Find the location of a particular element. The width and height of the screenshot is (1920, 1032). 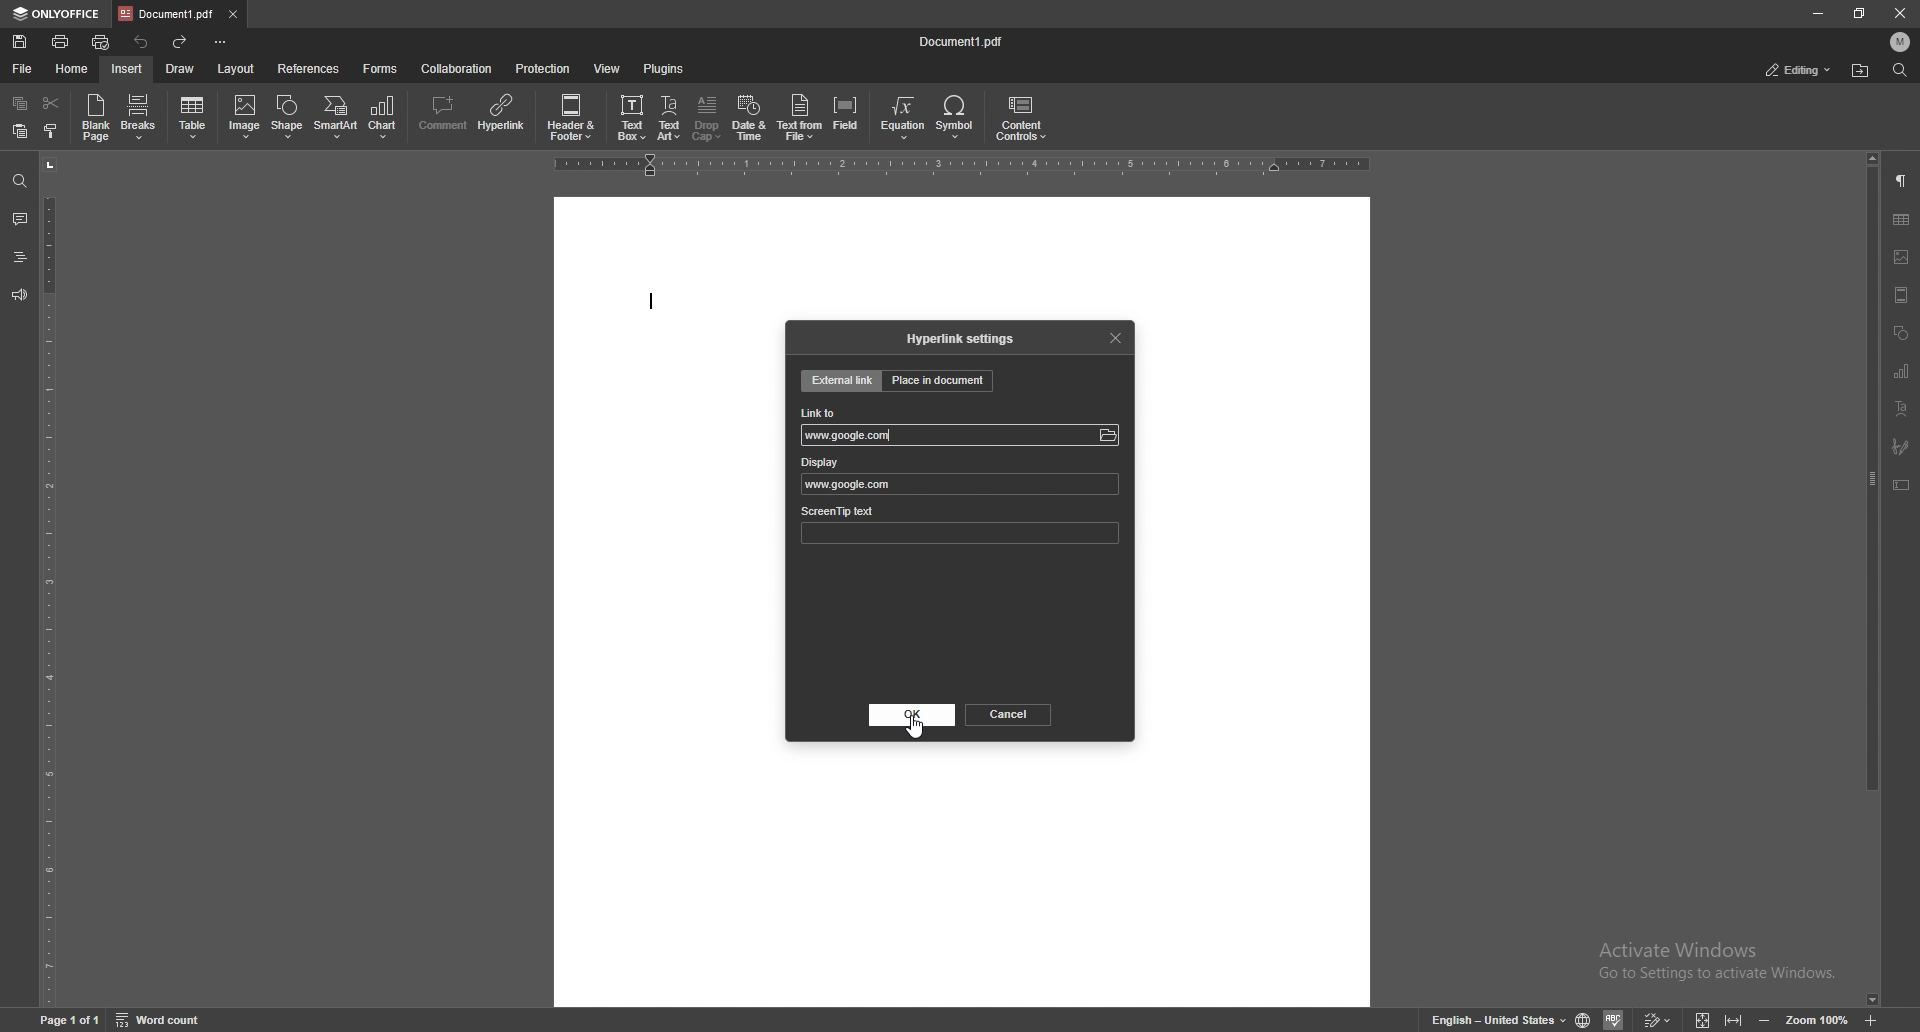

copy is located at coordinates (22, 102).